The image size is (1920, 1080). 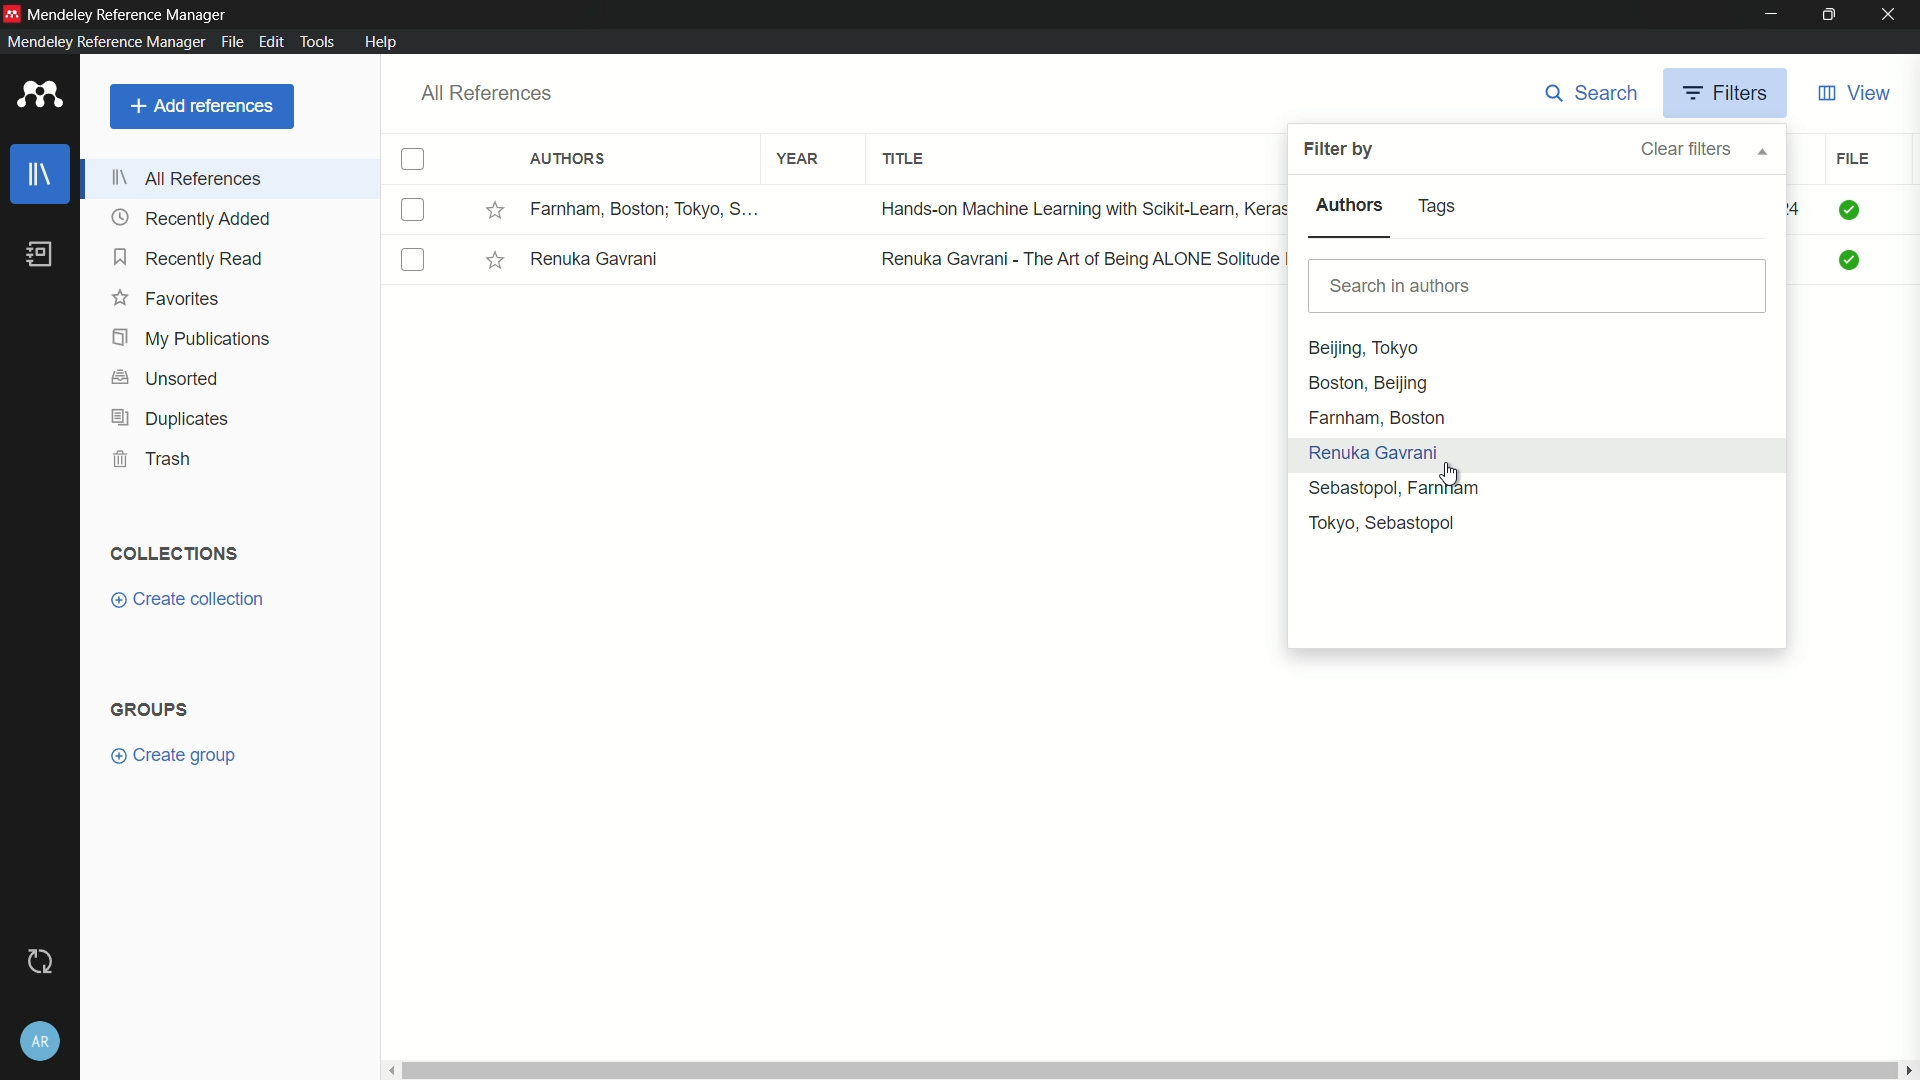 What do you see at coordinates (1765, 13) in the screenshot?
I see `minimize` at bounding box center [1765, 13].